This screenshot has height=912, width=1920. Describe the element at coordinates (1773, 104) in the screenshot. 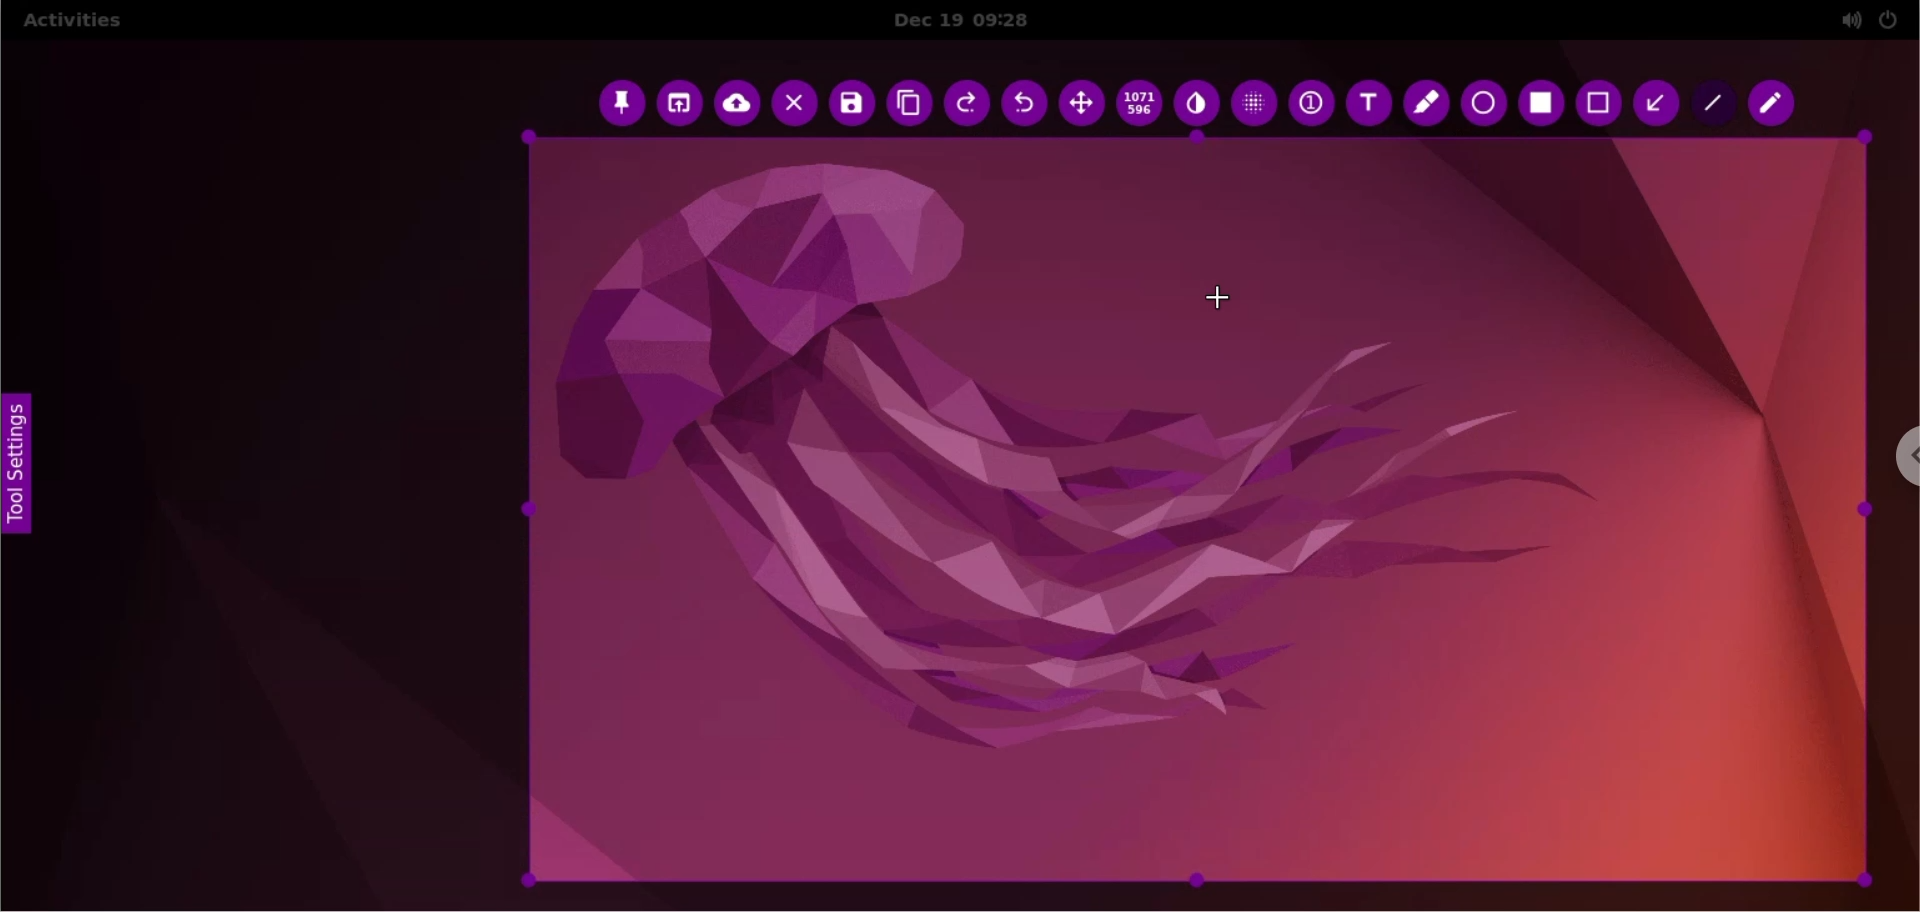

I see `pencil` at that location.